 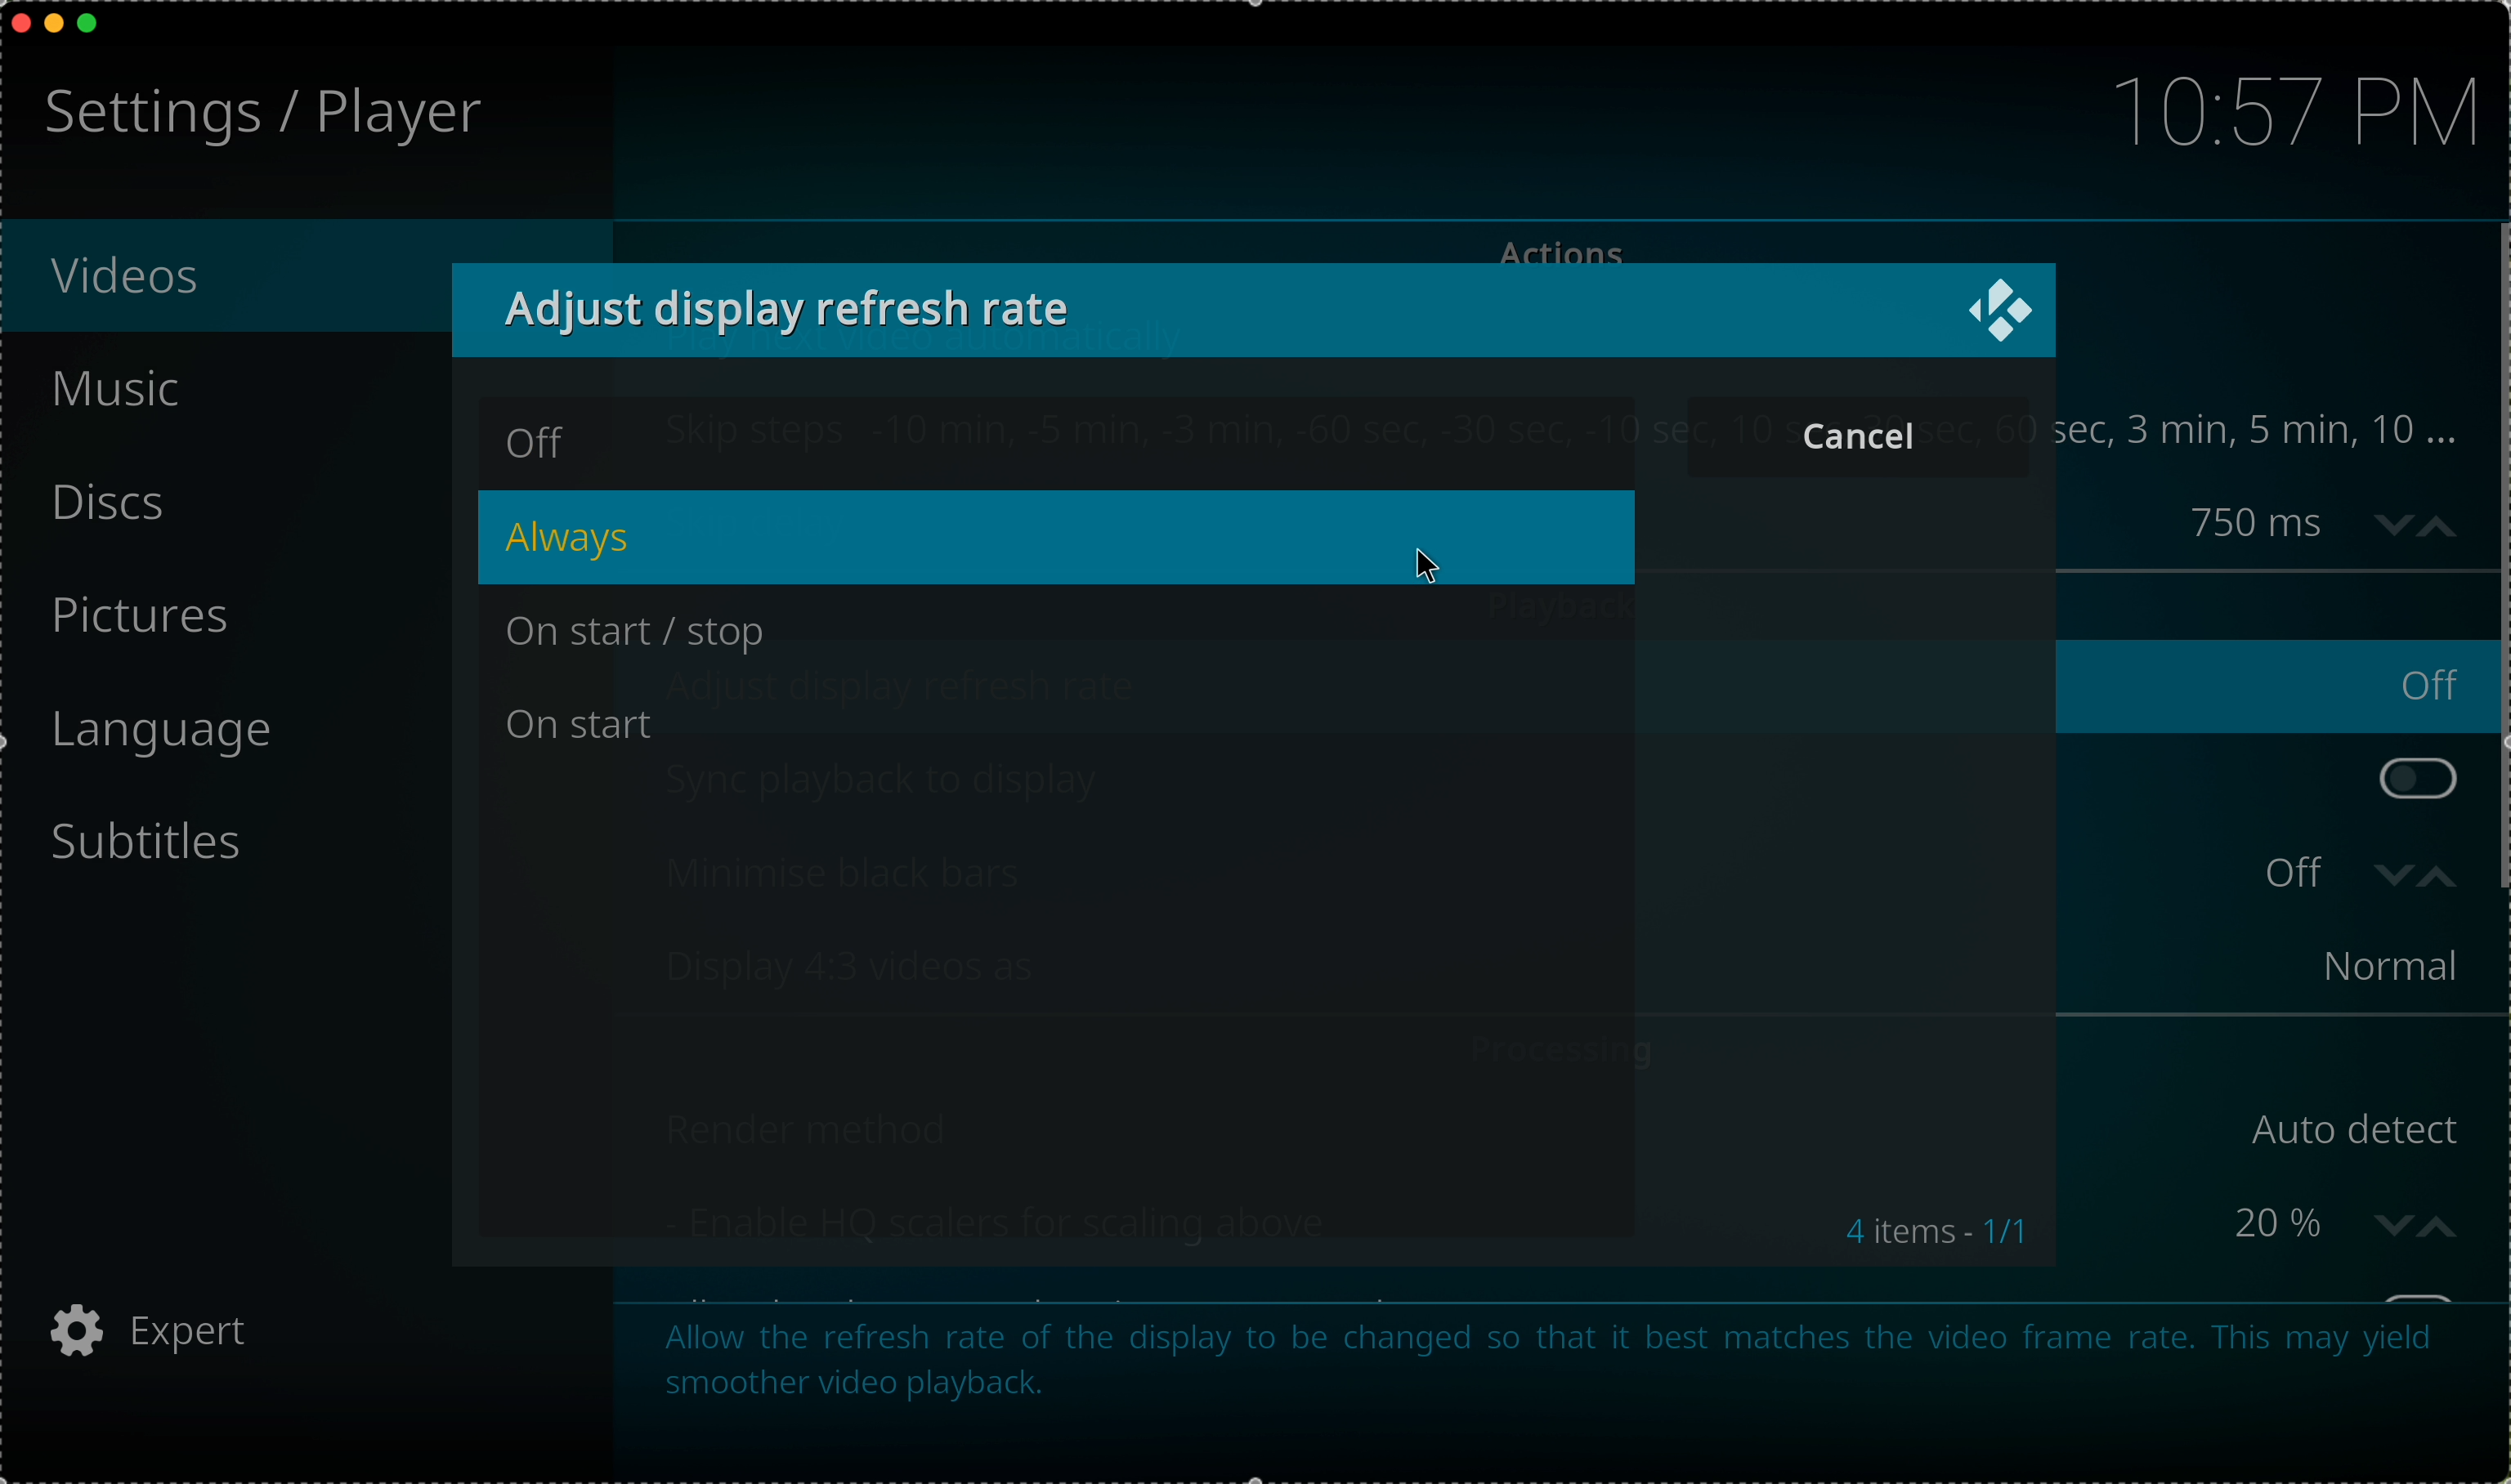 What do you see at coordinates (178, 849) in the screenshot?
I see `Subtitles` at bounding box center [178, 849].